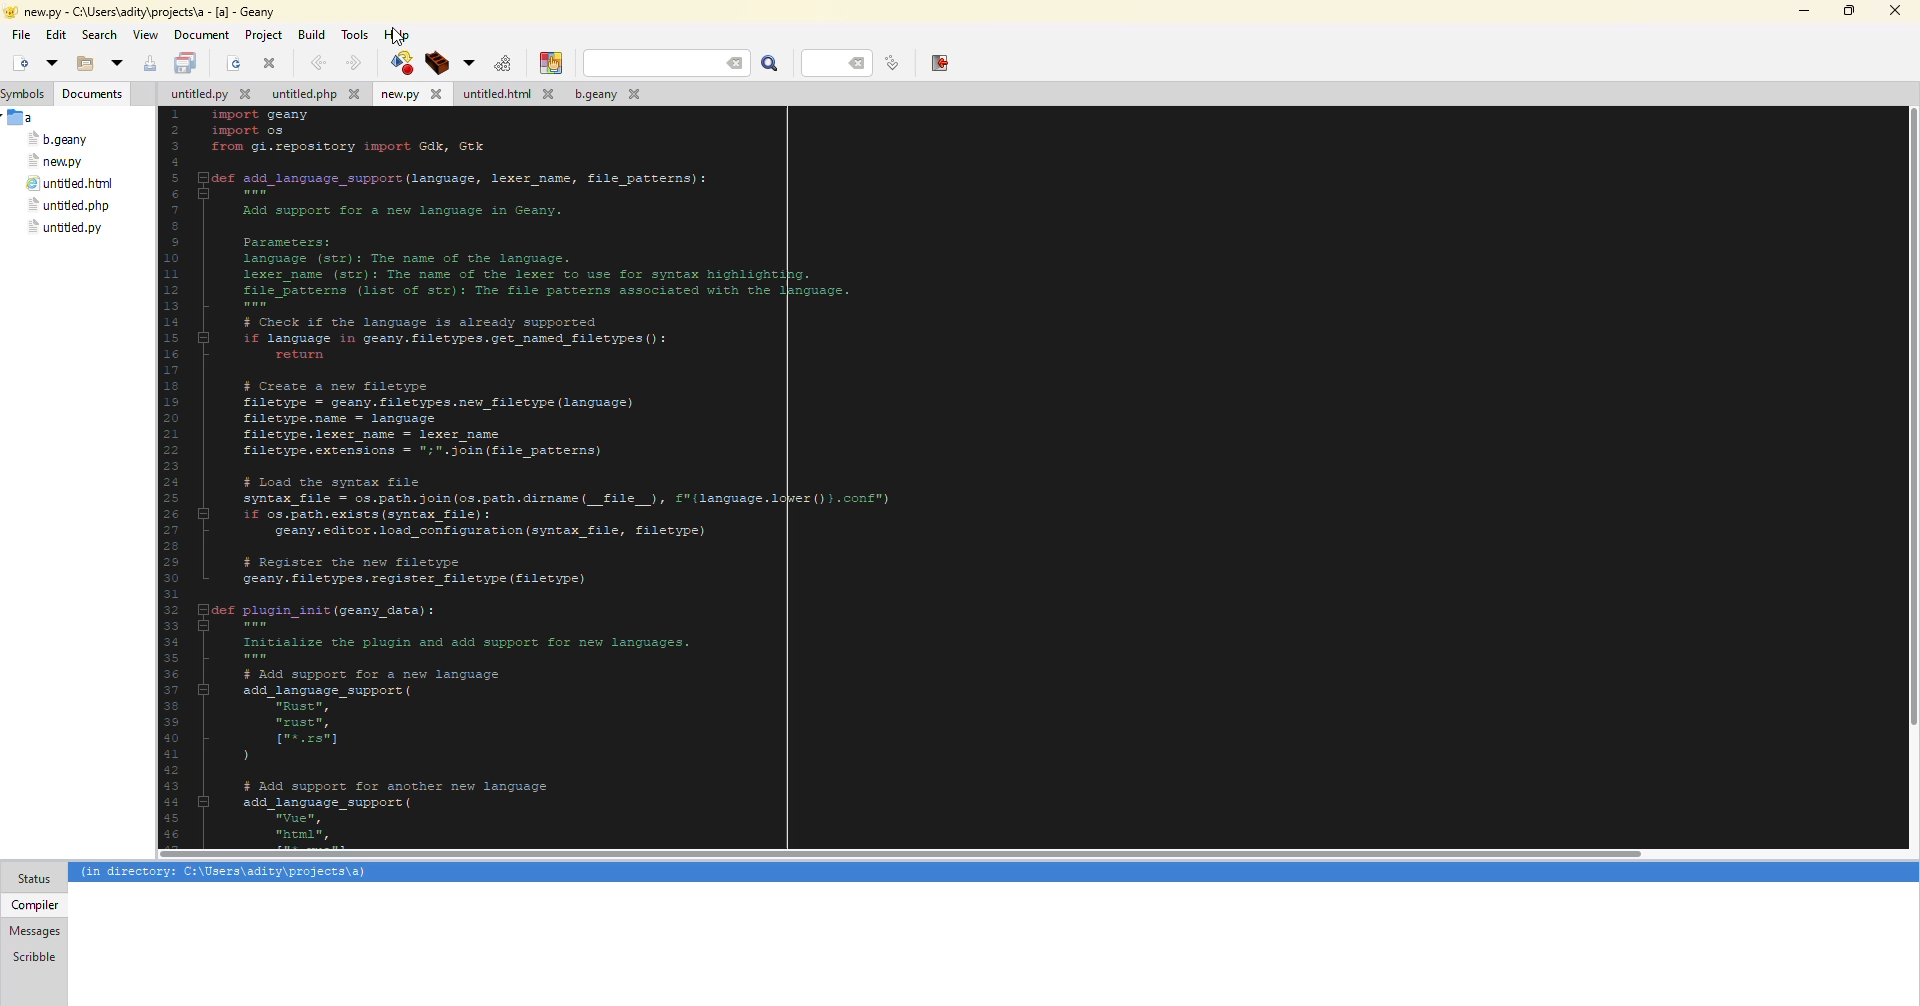 The width and height of the screenshot is (1920, 1006). I want to click on build, so click(311, 33).